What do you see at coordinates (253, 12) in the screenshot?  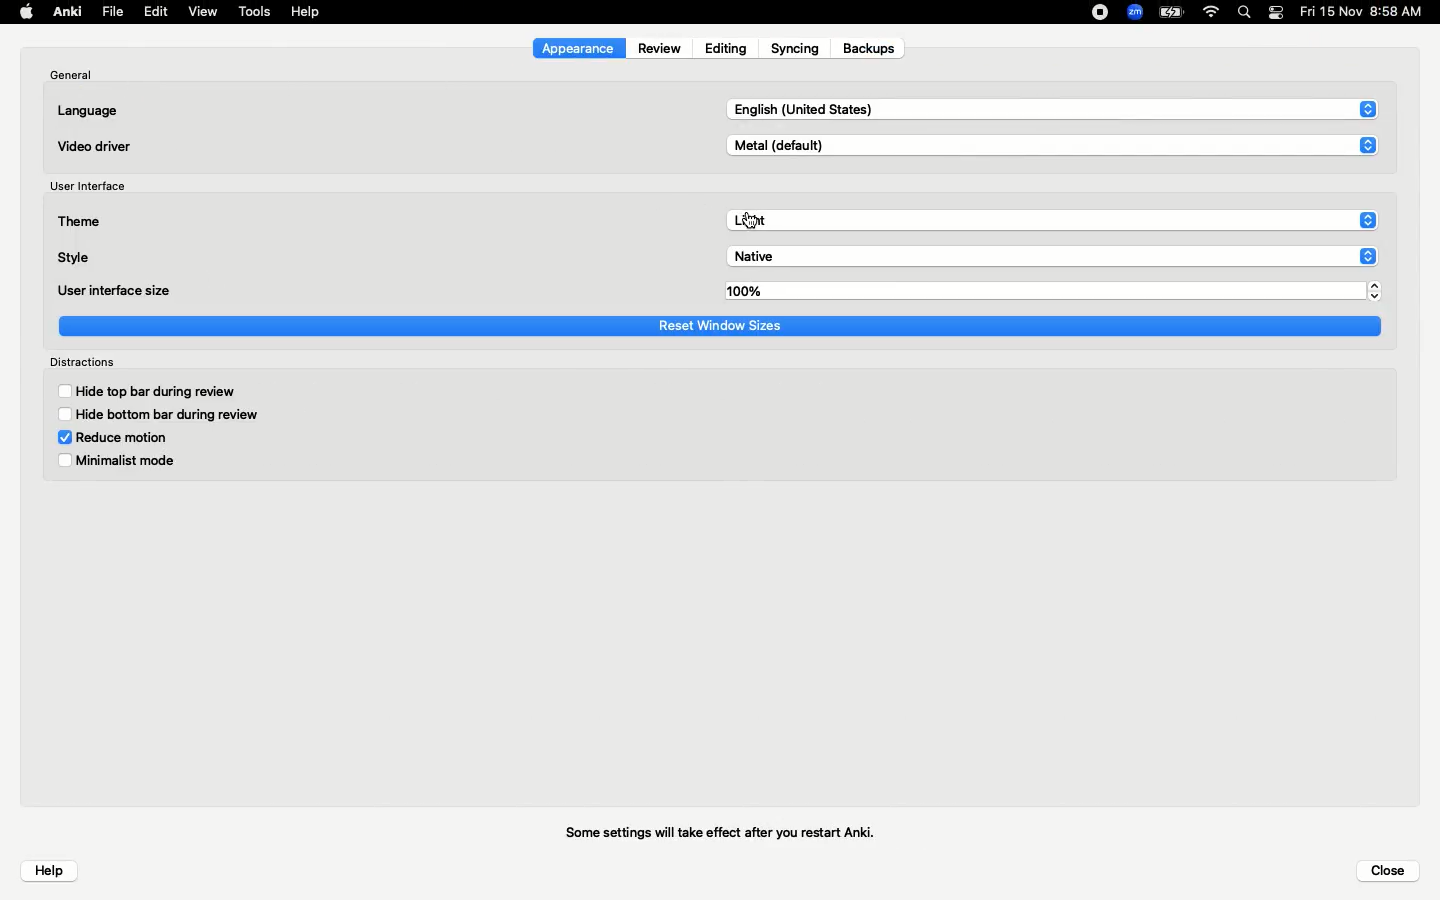 I see `Tools` at bounding box center [253, 12].